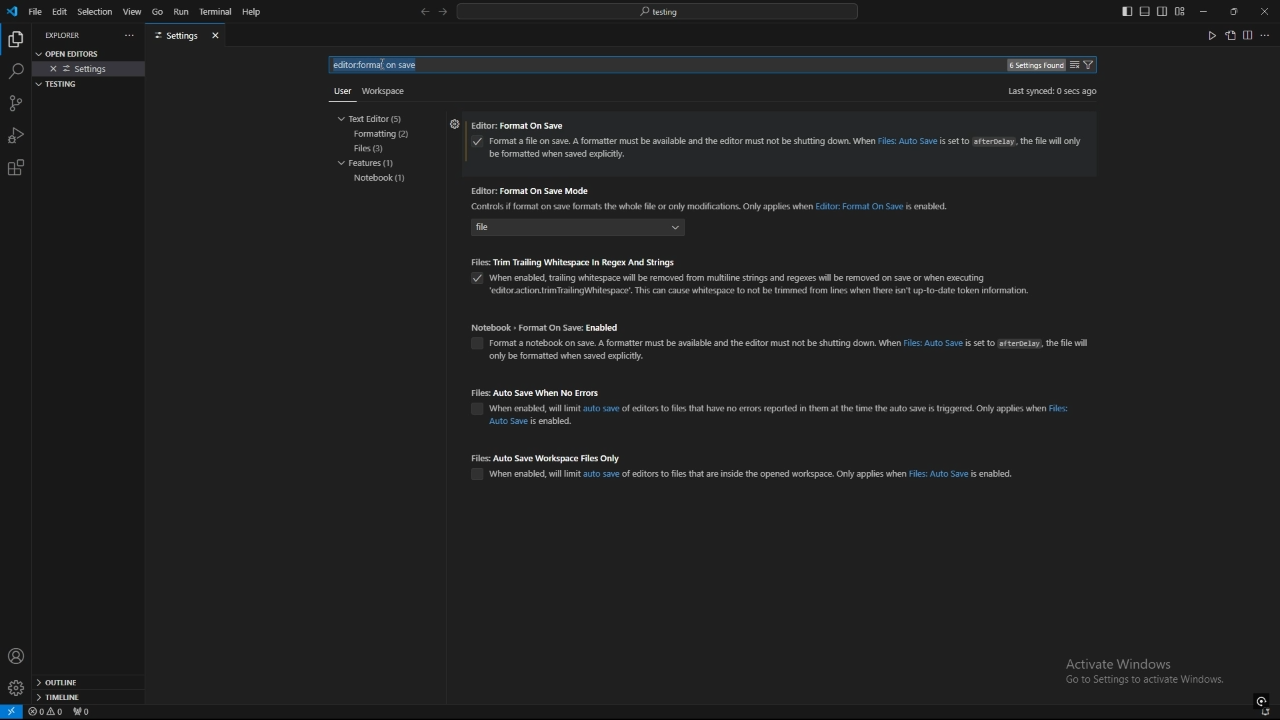 Image resolution: width=1280 pixels, height=720 pixels. What do you see at coordinates (176, 36) in the screenshot?
I see `settings` at bounding box center [176, 36].